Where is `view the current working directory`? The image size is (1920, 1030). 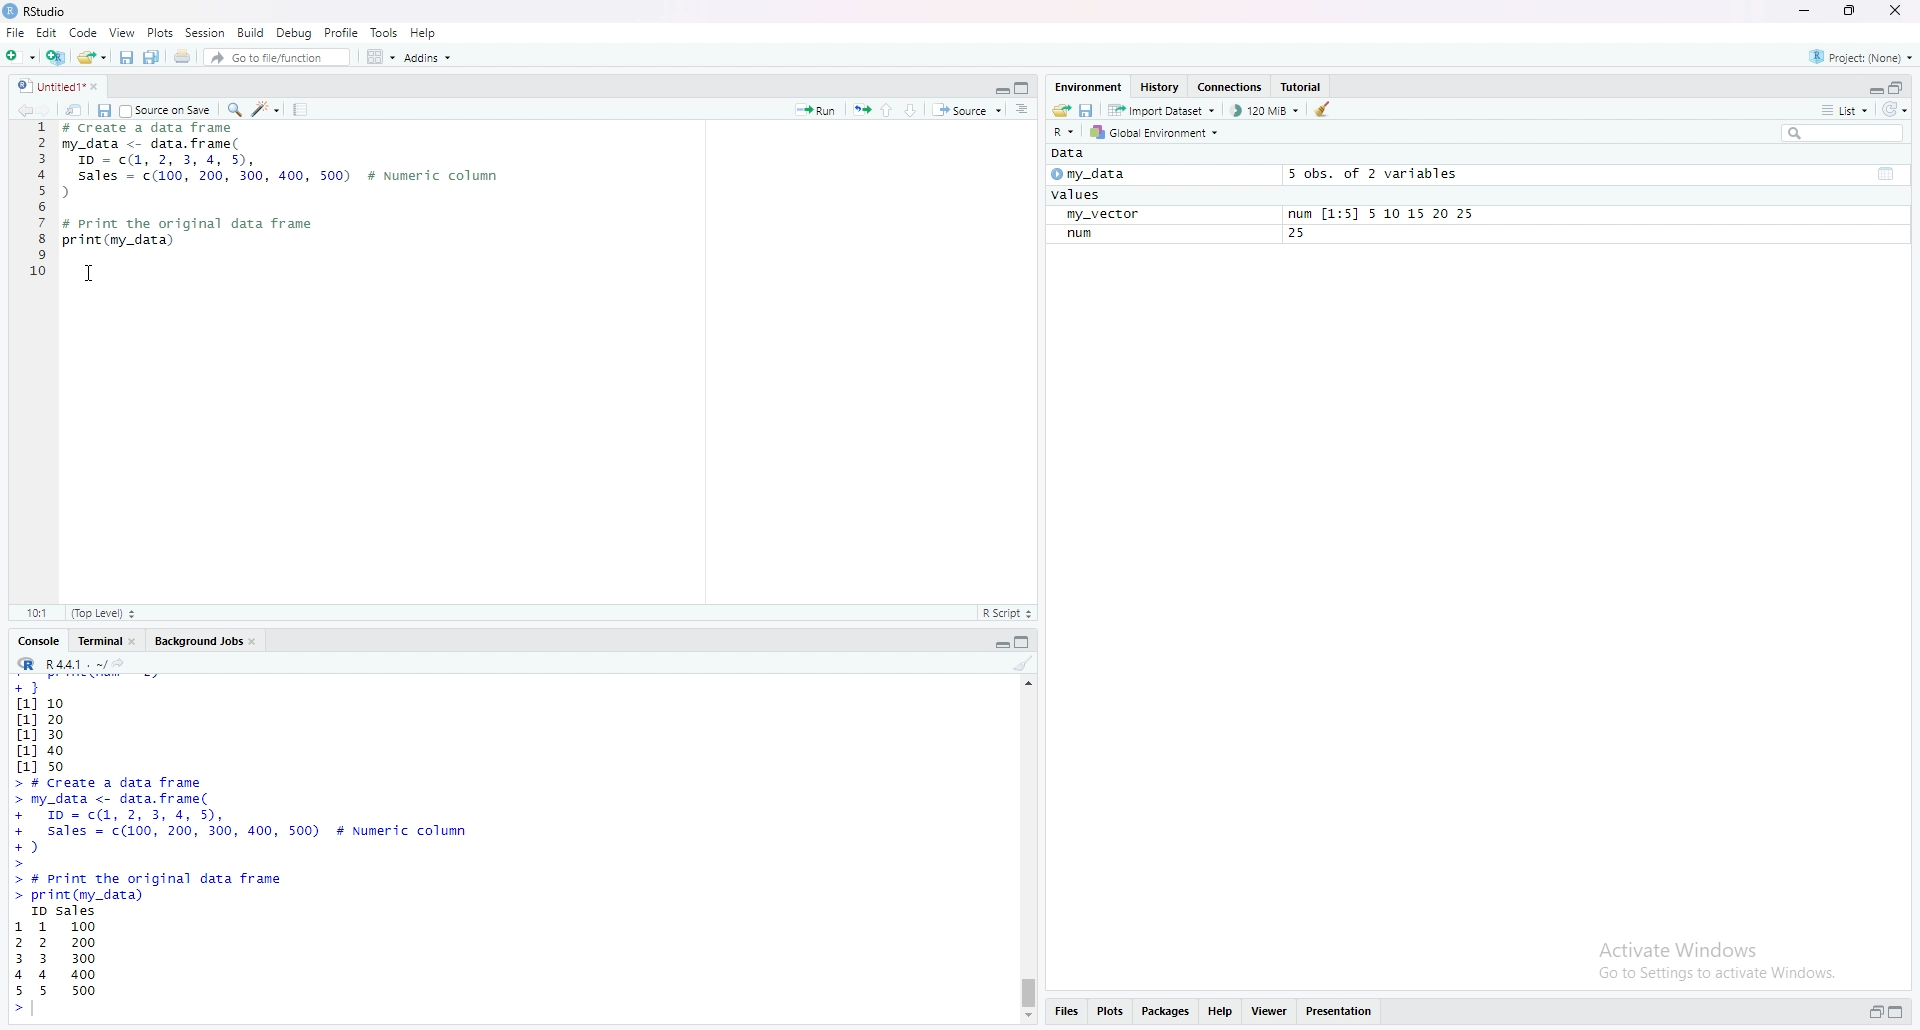
view the current working directory is located at coordinates (132, 666).